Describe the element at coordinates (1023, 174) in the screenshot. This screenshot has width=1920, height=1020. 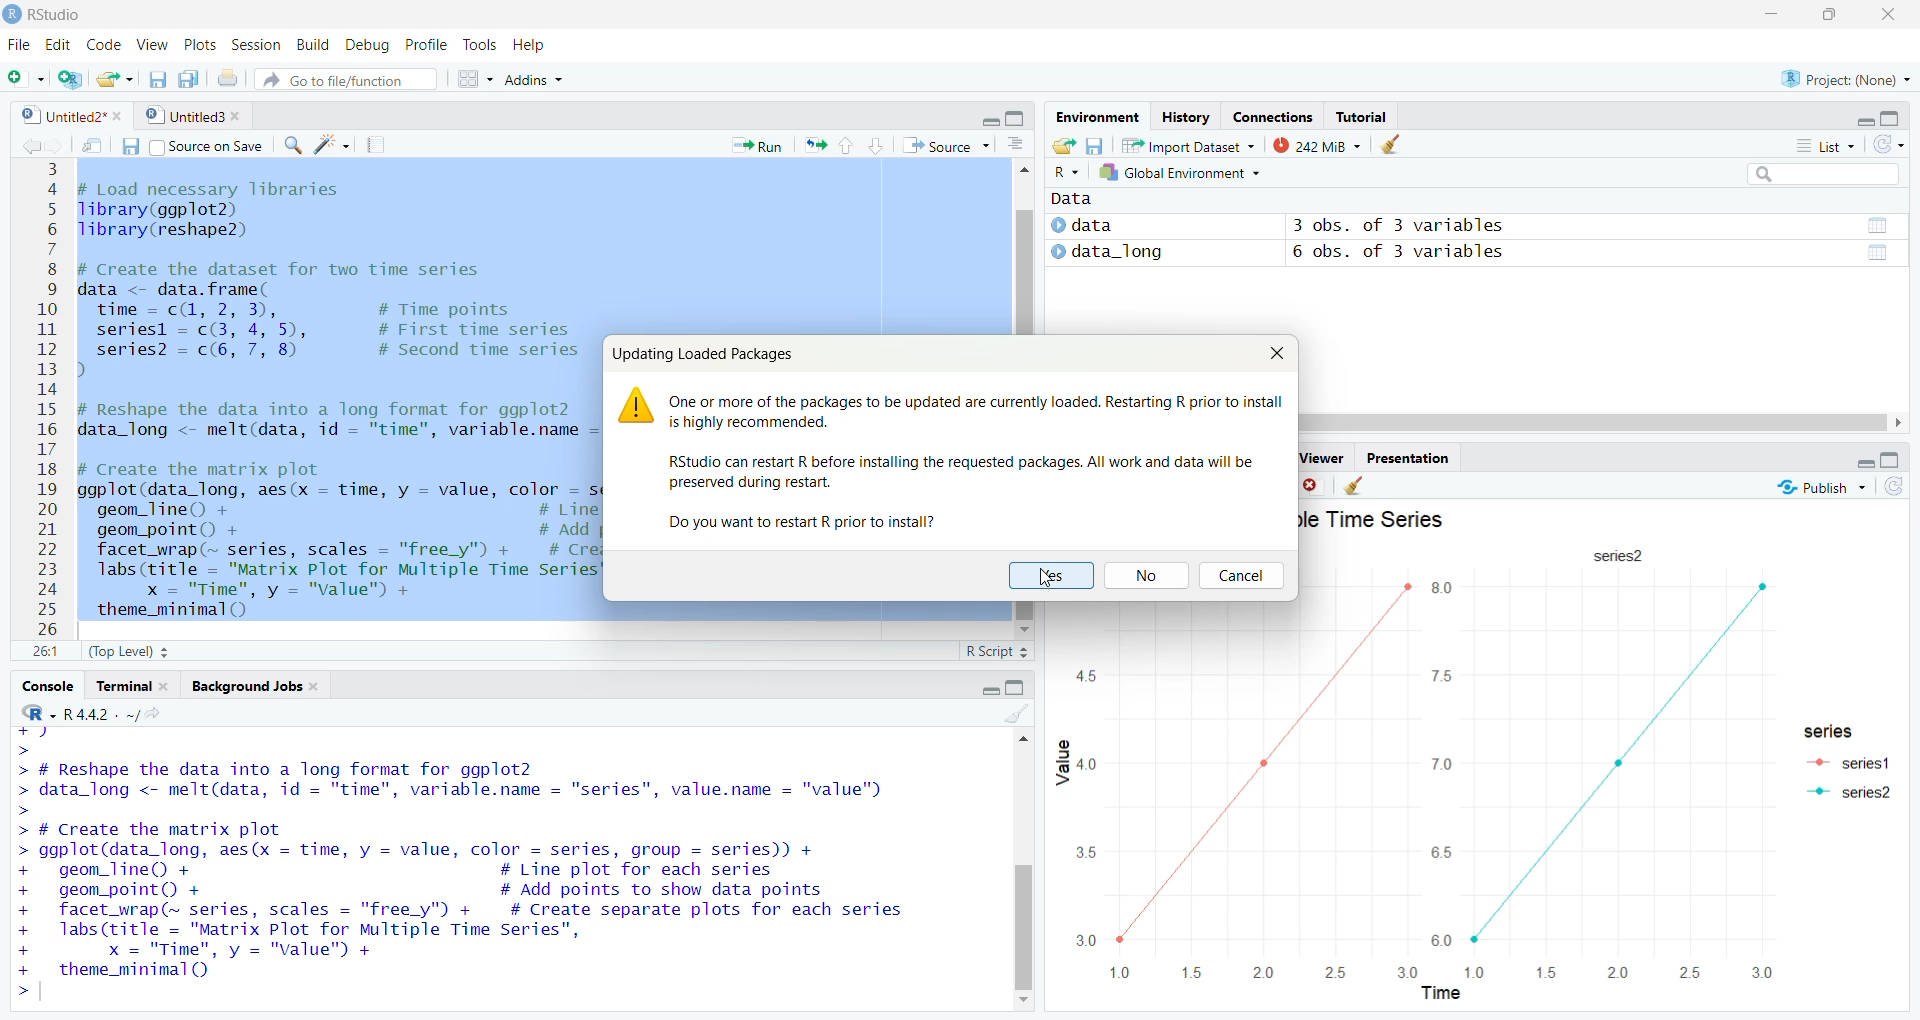
I see `scroll up` at that location.